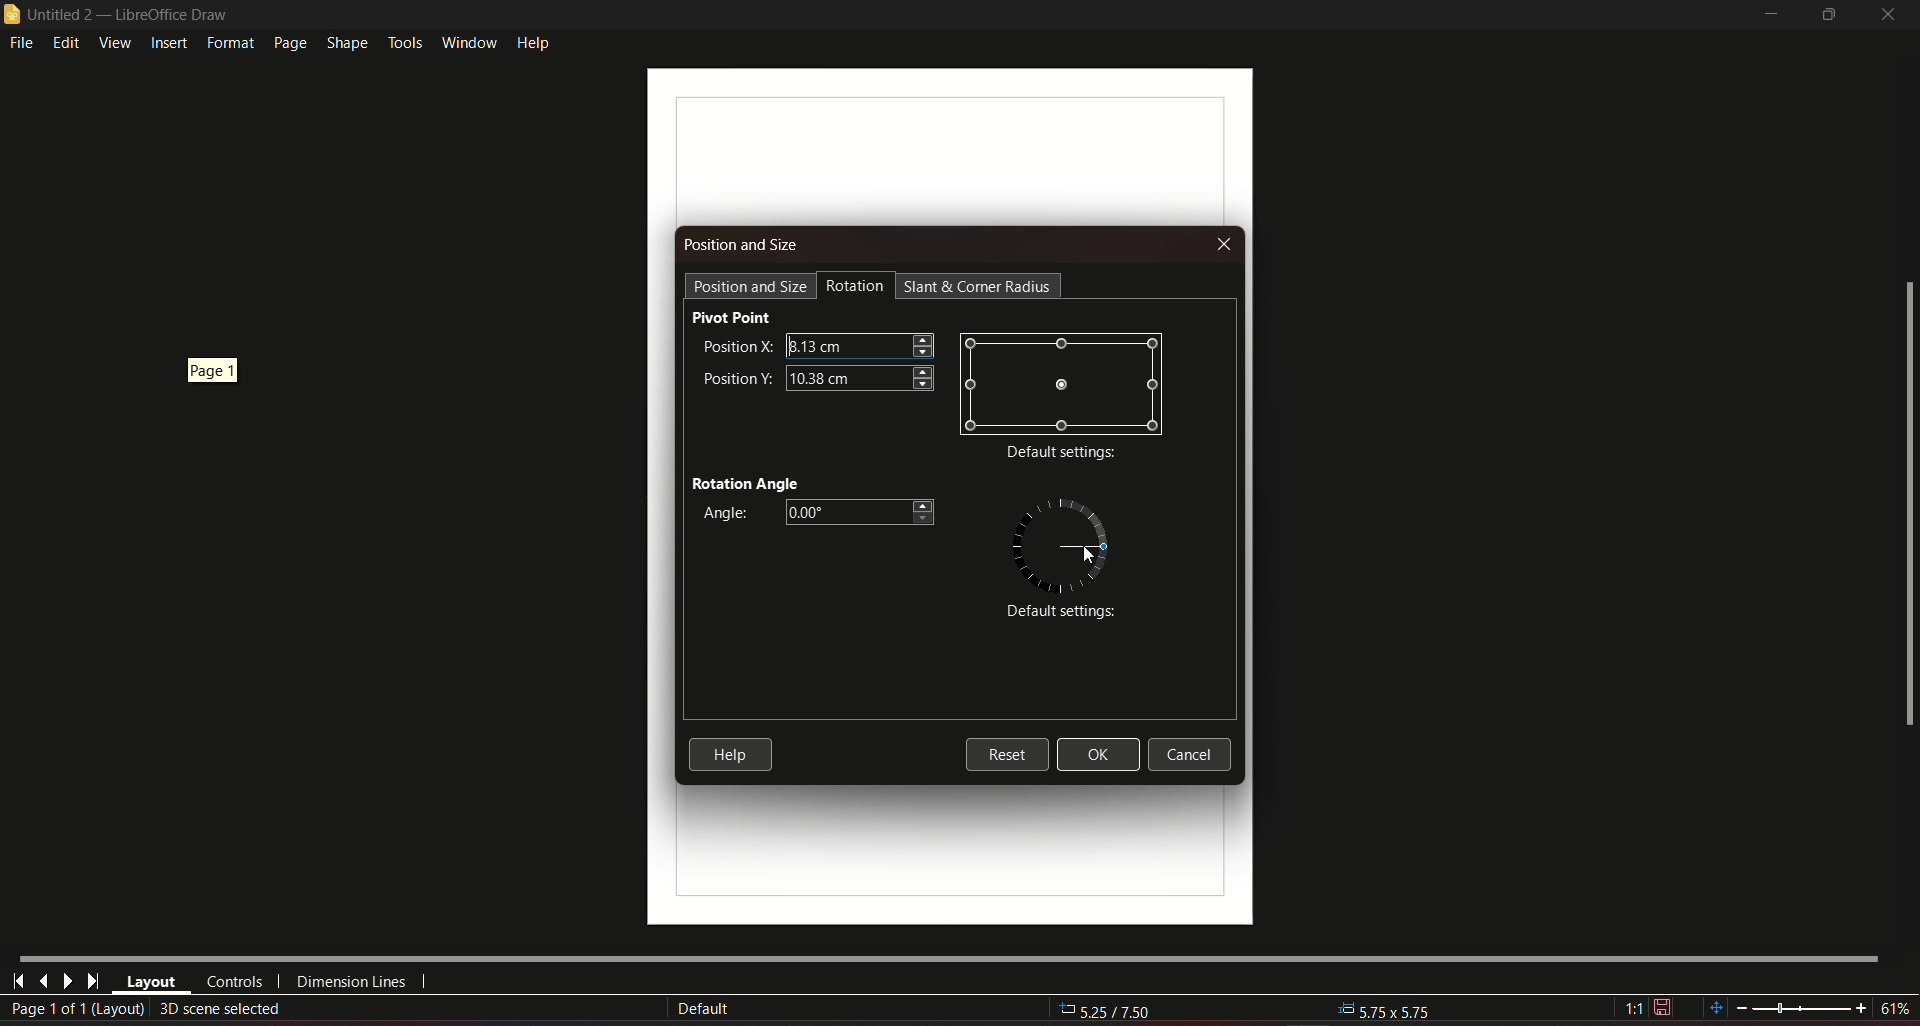 The image size is (1920, 1026). I want to click on Position X, so click(735, 345).